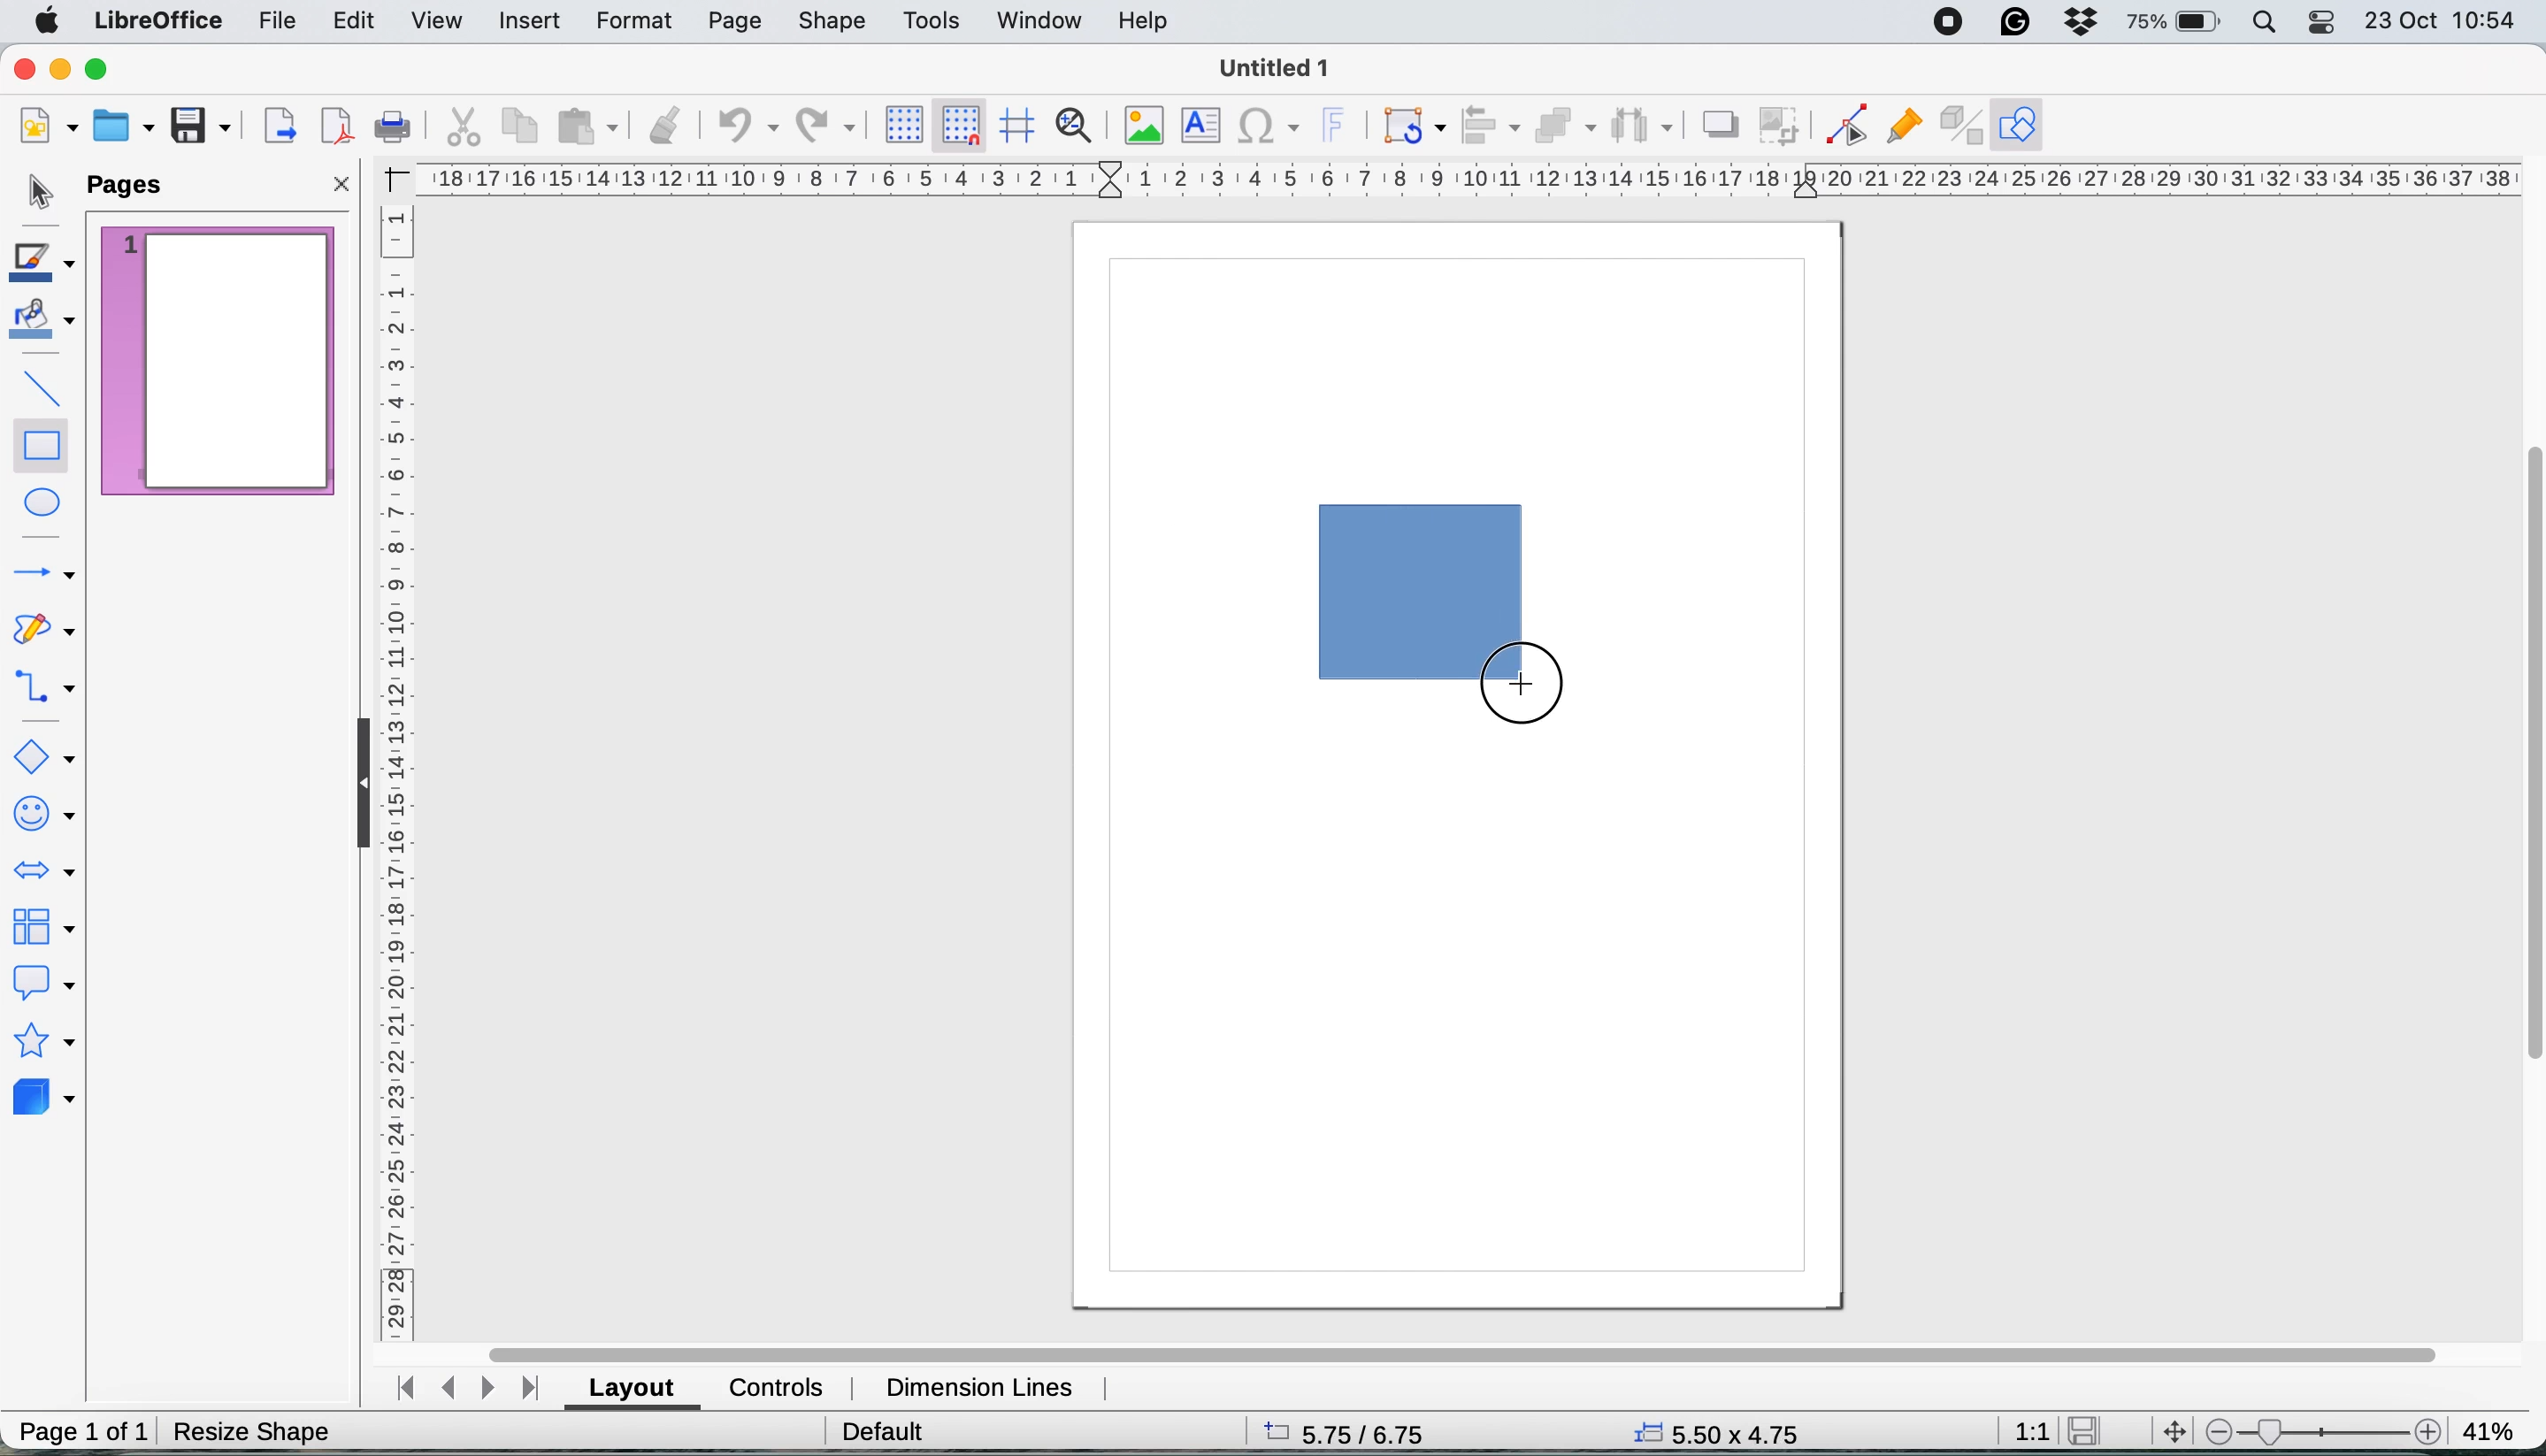 Image resolution: width=2546 pixels, height=1456 pixels. I want to click on align objects, so click(1490, 125).